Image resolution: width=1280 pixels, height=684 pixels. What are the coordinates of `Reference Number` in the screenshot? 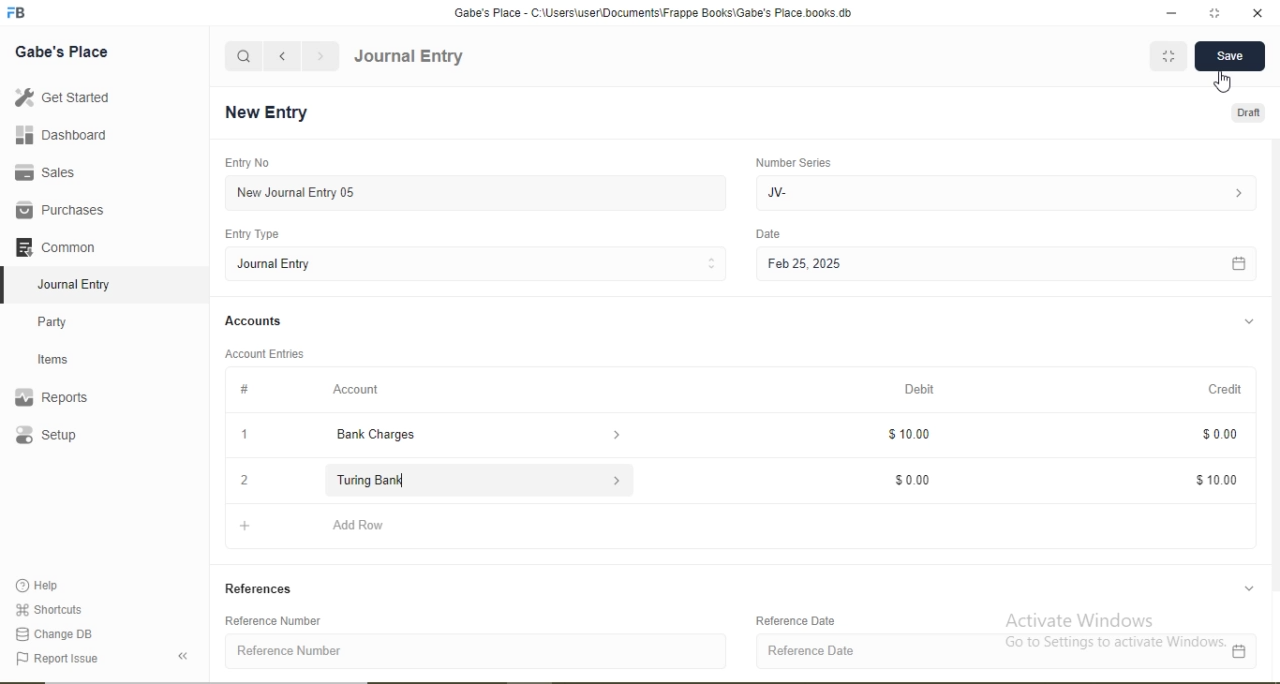 It's located at (478, 651).